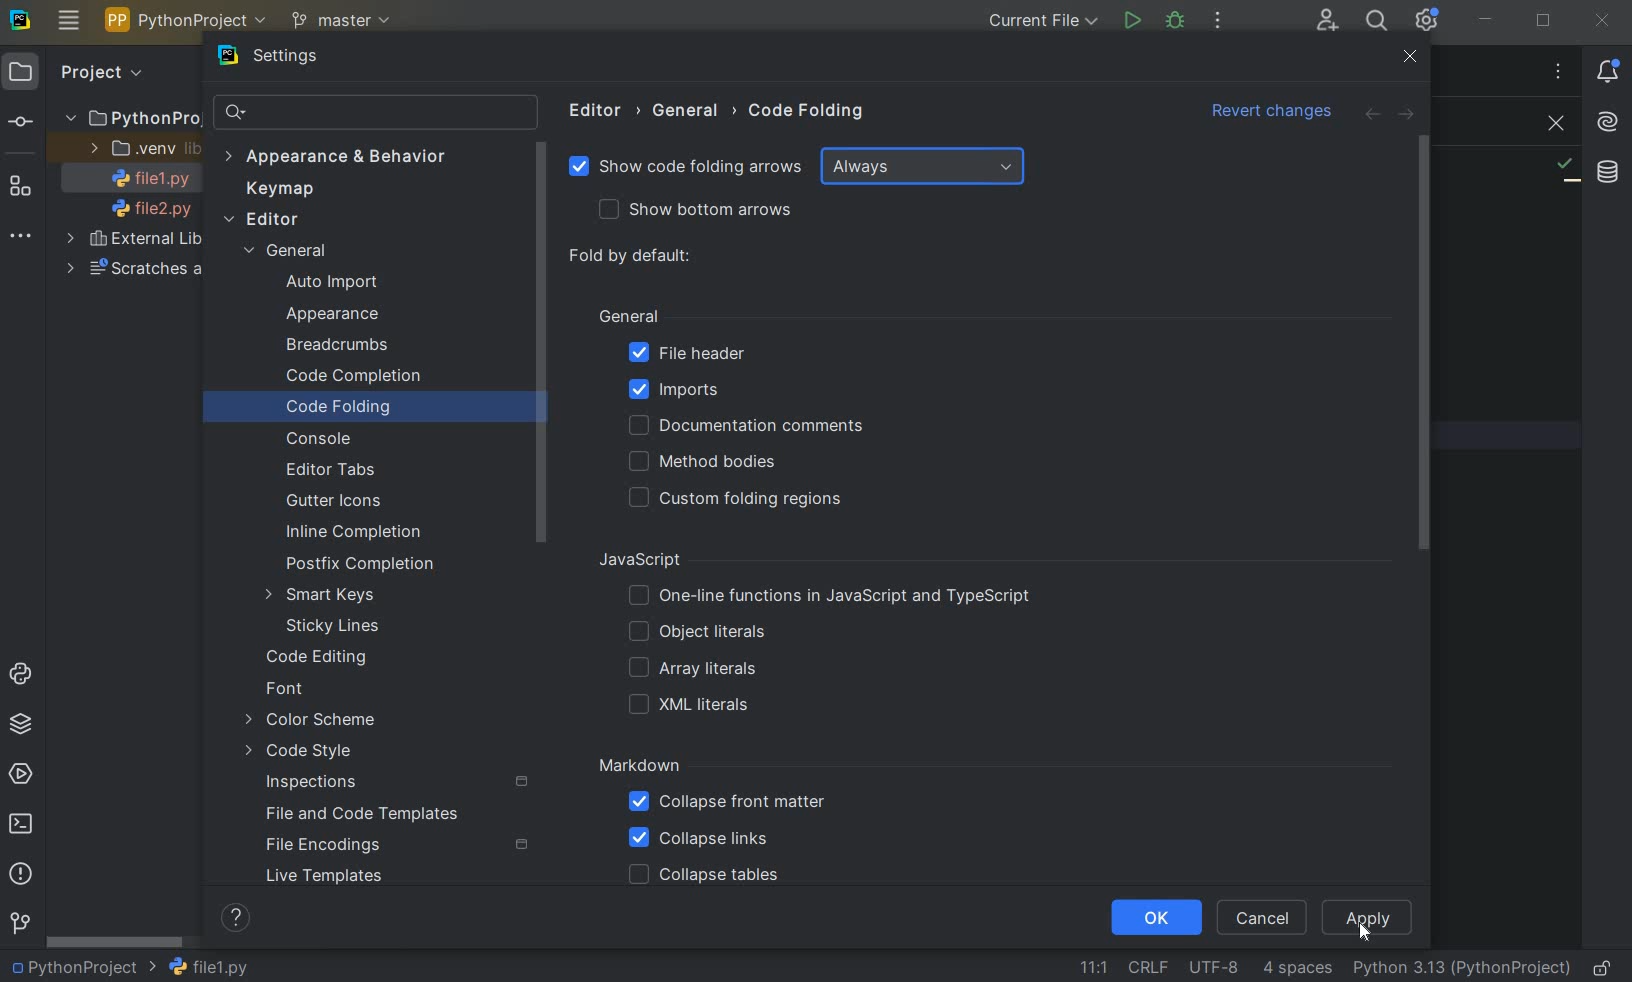 This screenshot has height=982, width=1632. I want to click on IDE AND PROJECT SETTINGS, so click(1429, 22).